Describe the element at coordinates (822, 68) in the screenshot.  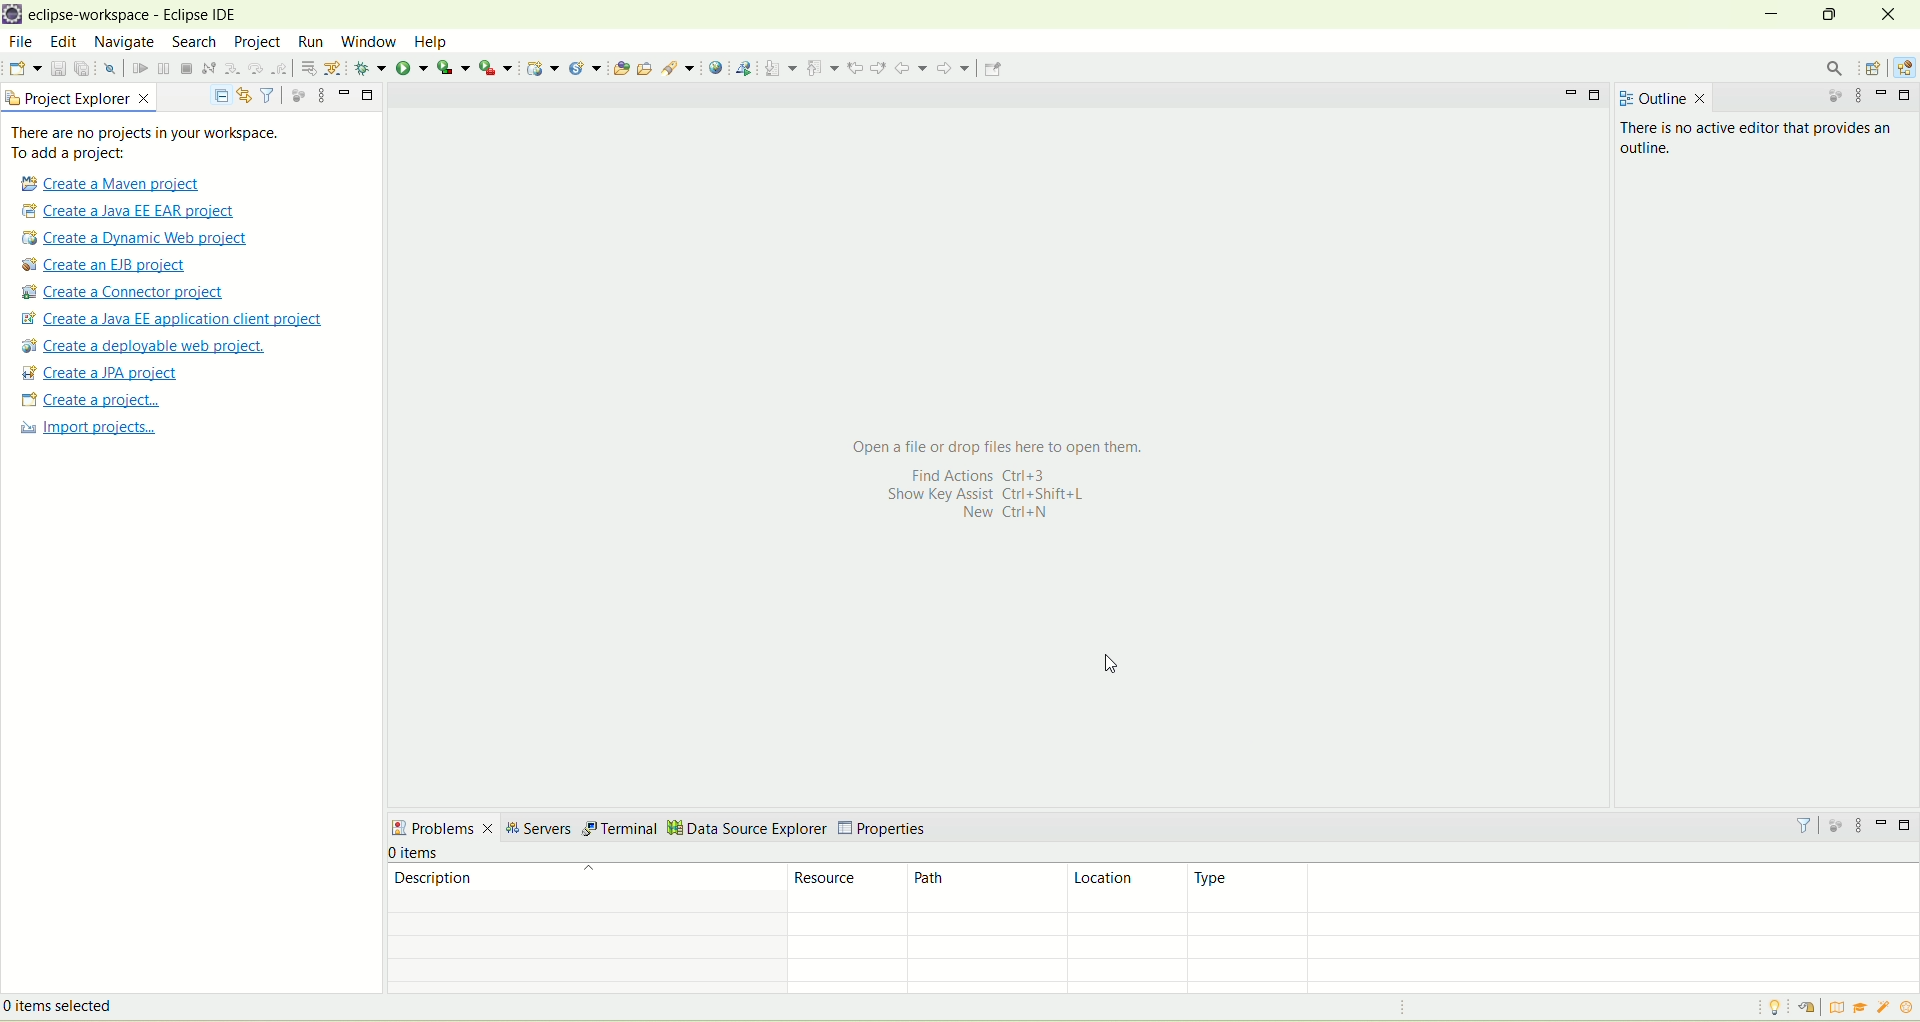
I see `launch web service explorer` at that location.